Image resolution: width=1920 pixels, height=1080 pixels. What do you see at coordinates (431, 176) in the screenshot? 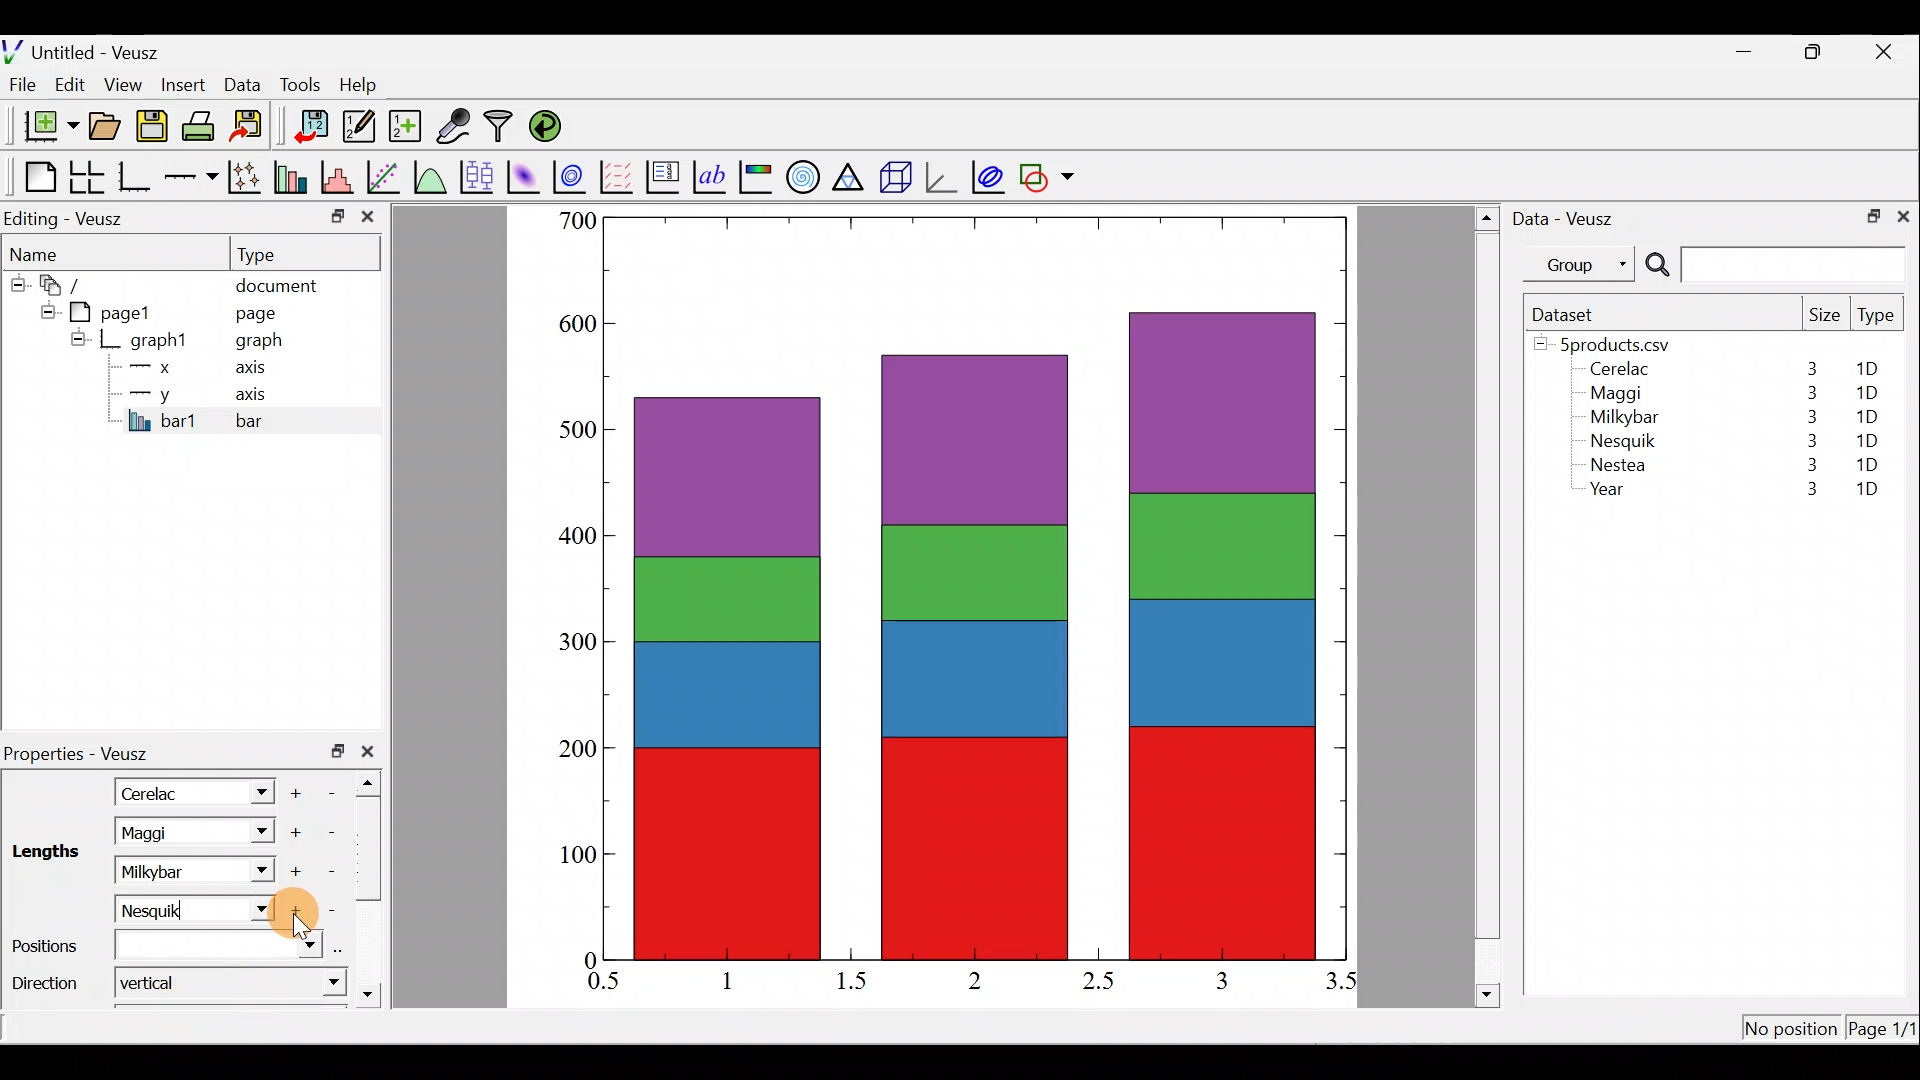
I see `Plot a function` at bounding box center [431, 176].